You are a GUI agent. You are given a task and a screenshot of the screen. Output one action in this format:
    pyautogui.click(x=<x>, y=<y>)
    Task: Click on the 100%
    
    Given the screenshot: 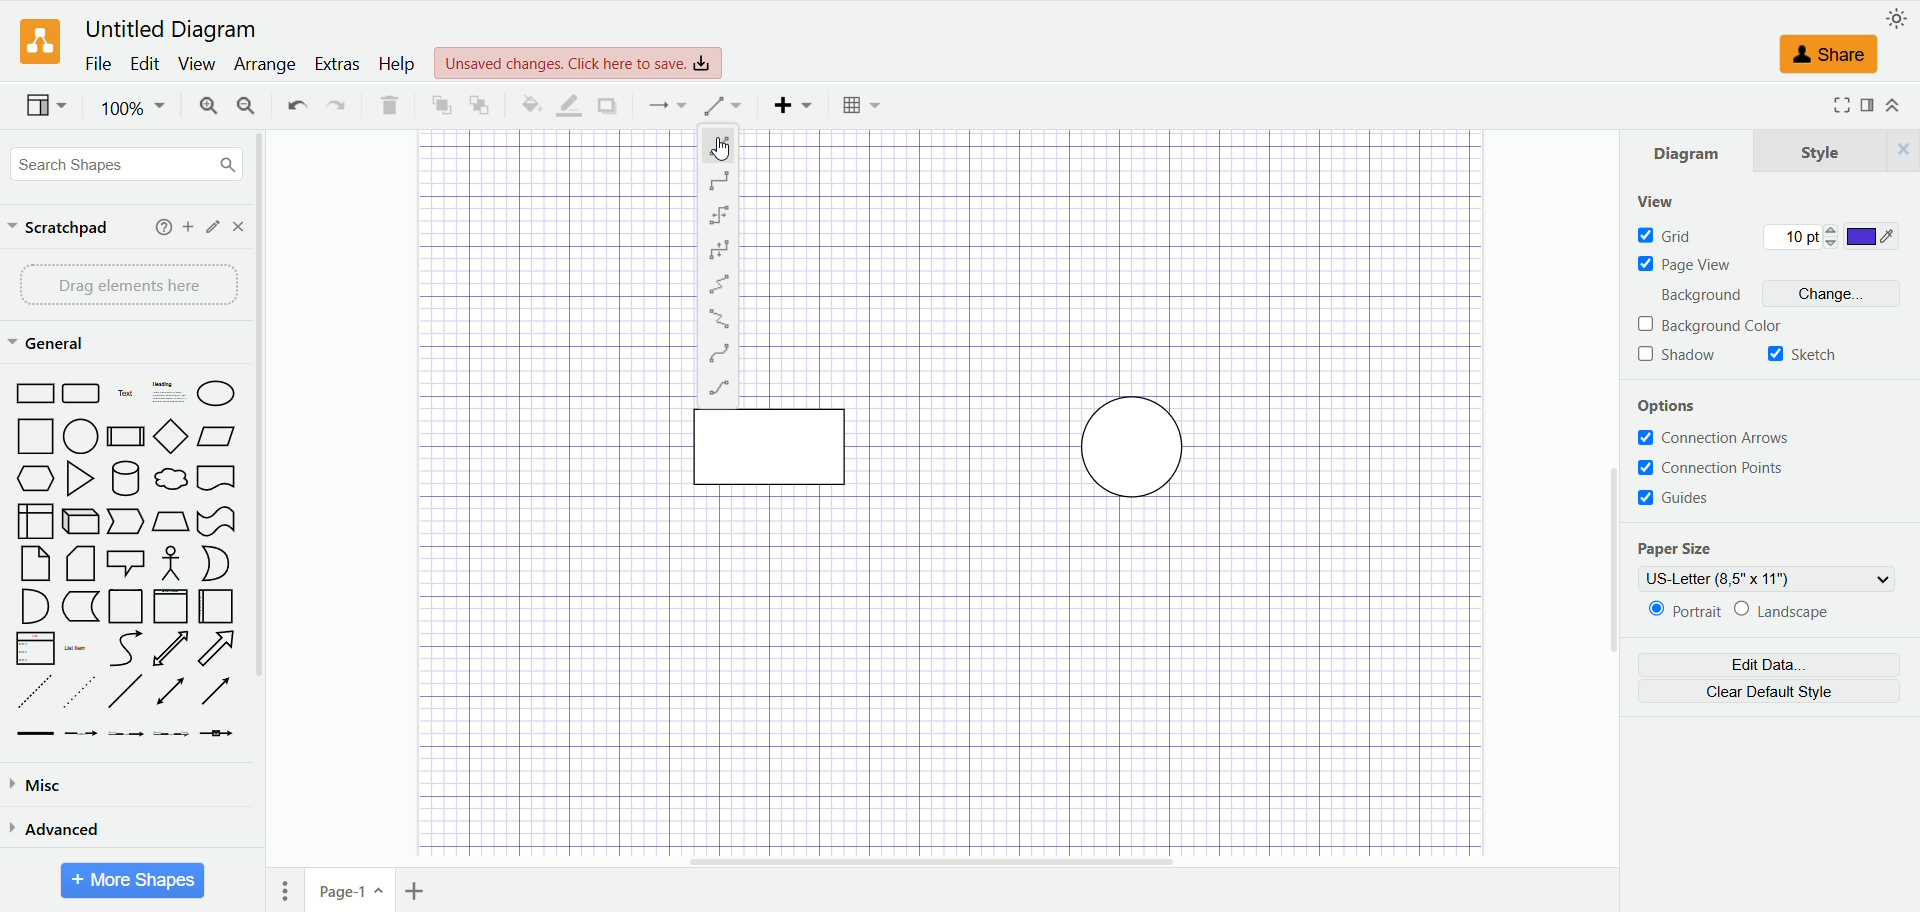 What is the action you would take?
    pyautogui.click(x=134, y=107)
    